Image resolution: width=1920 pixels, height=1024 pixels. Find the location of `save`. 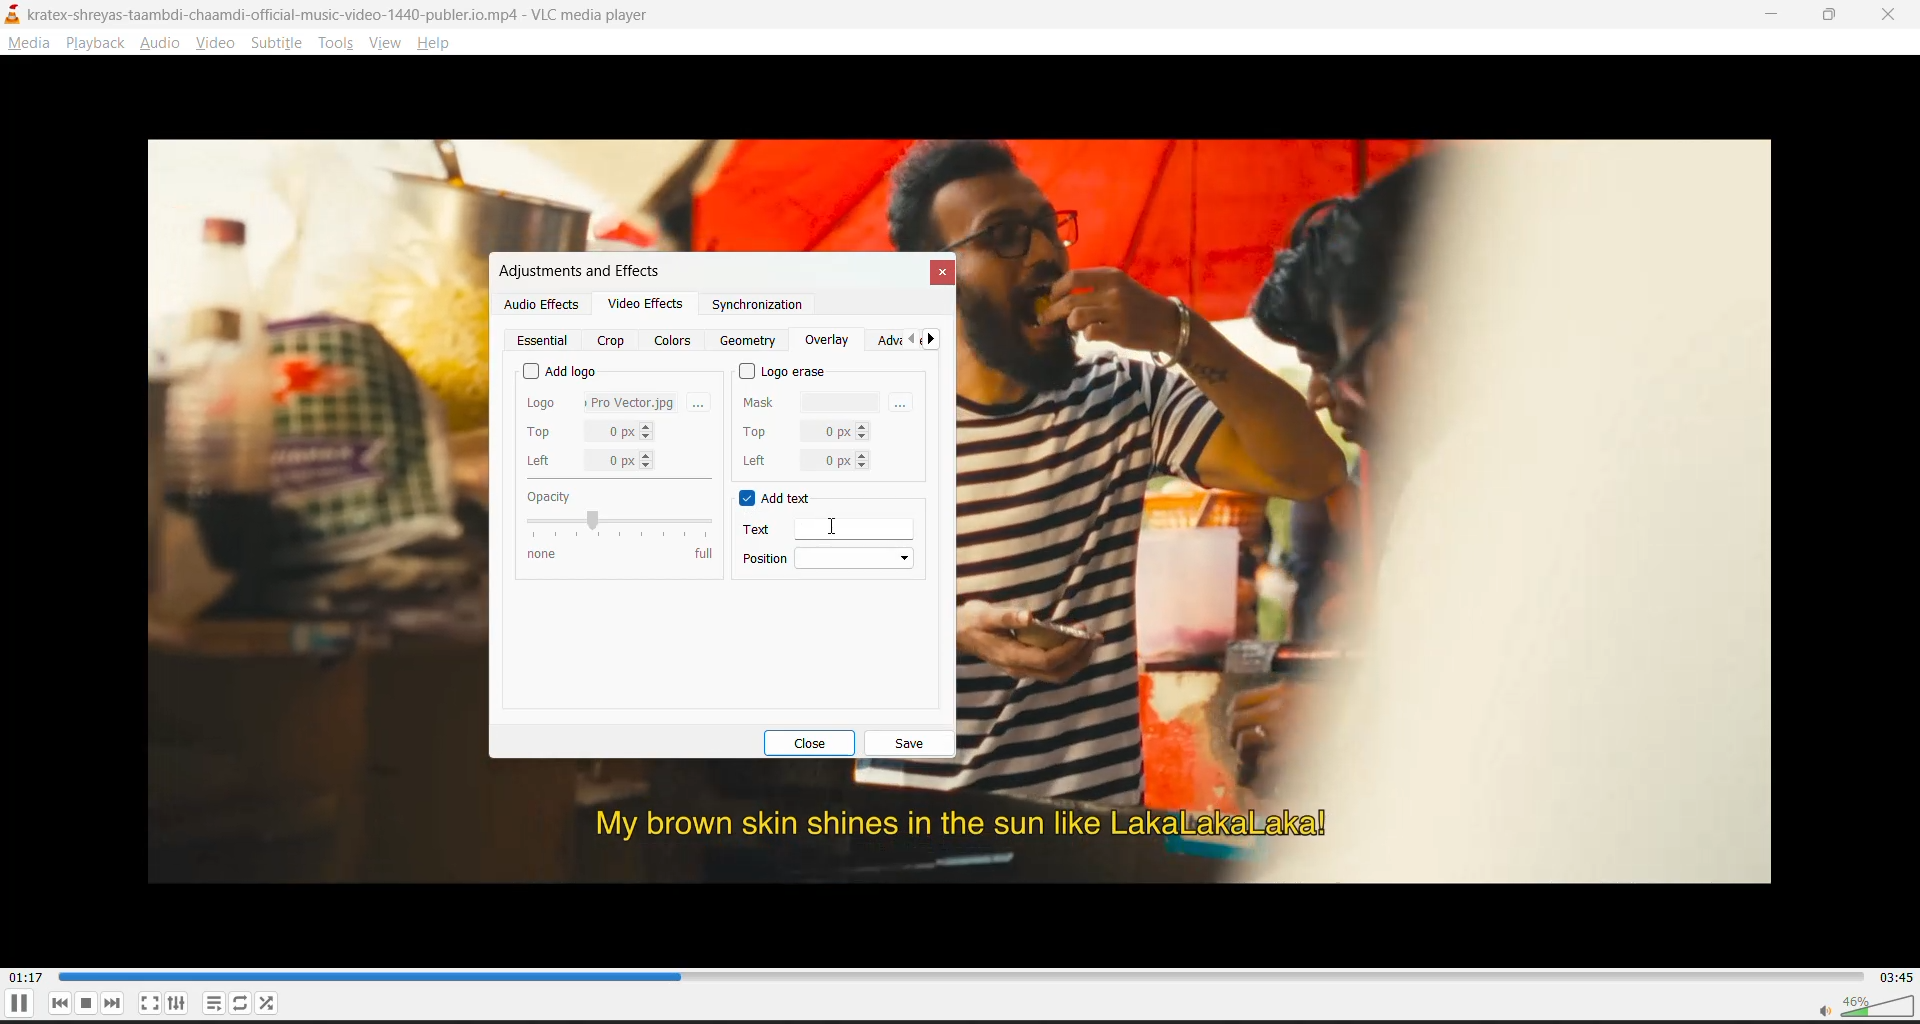

save is located at coordinates (909, 744).